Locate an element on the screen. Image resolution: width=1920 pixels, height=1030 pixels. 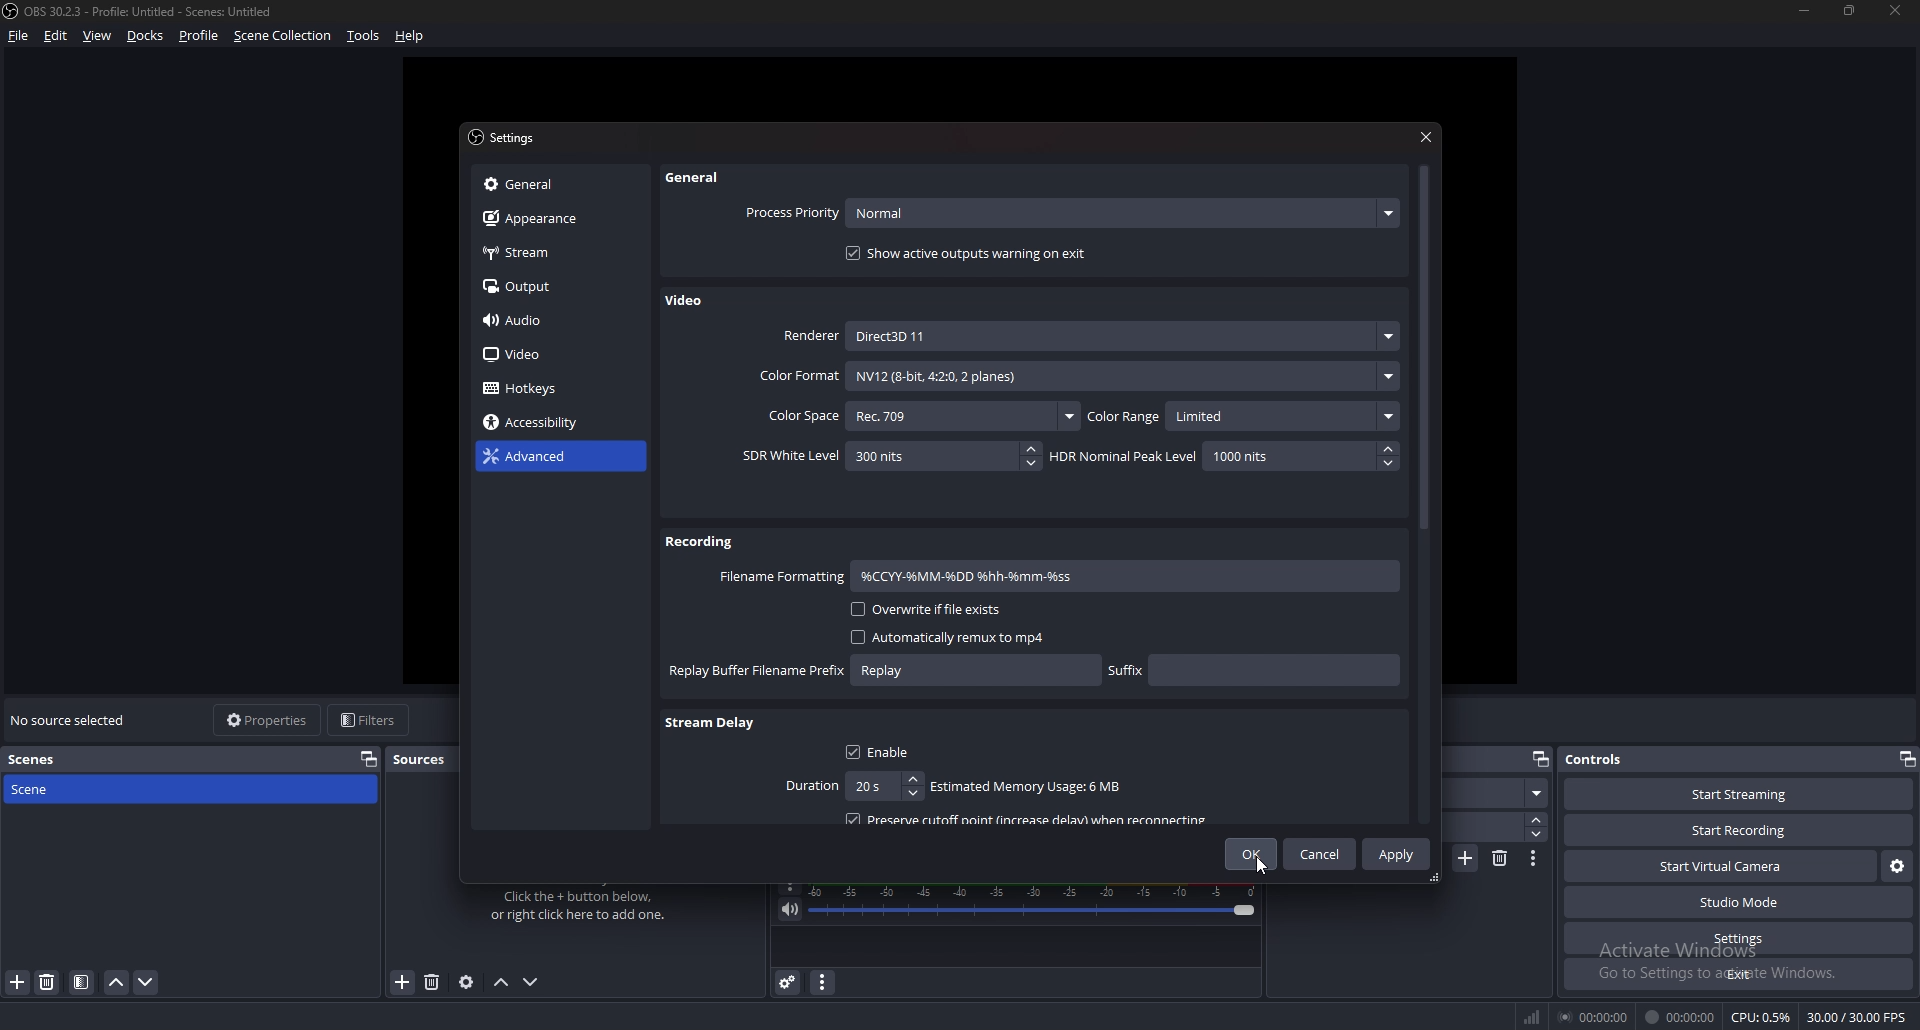
general is located at coordinates (701, 177).